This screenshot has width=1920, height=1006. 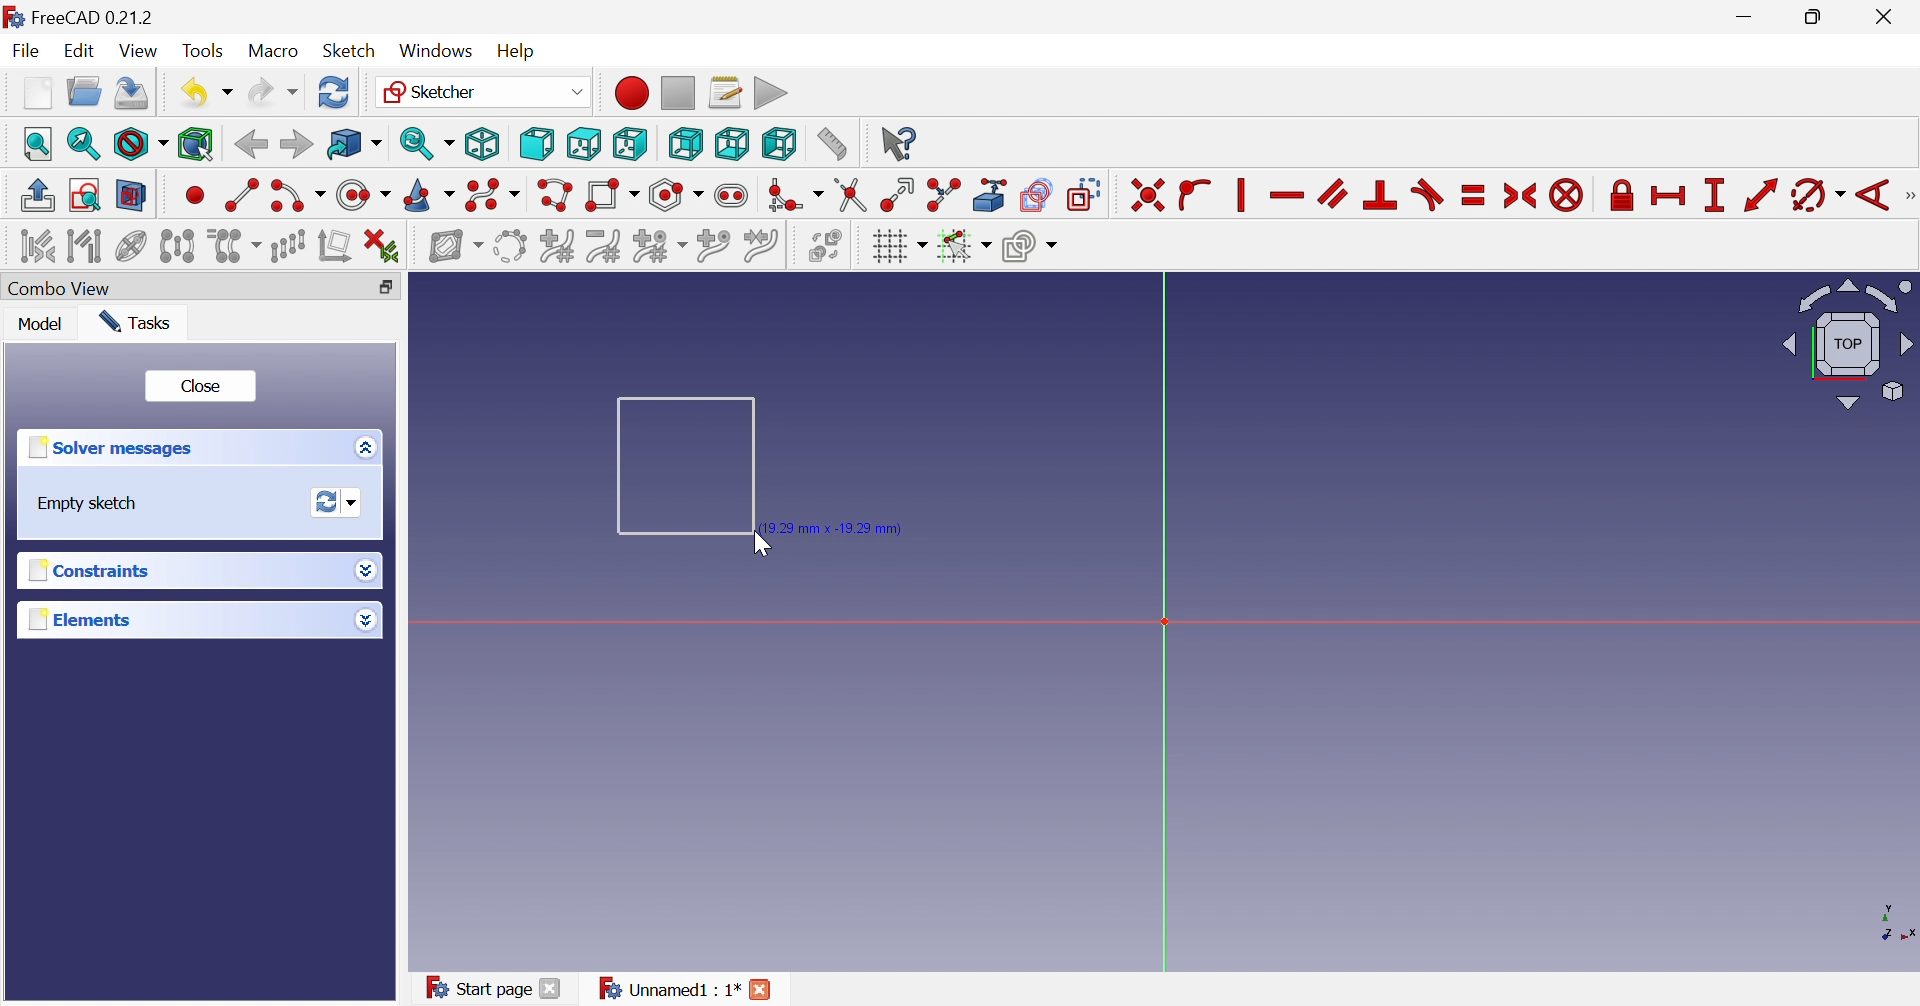 What do you see at coordinates (177, 246) in the screenshot?
I see `Symmetry` at bounding box center [177, 246].